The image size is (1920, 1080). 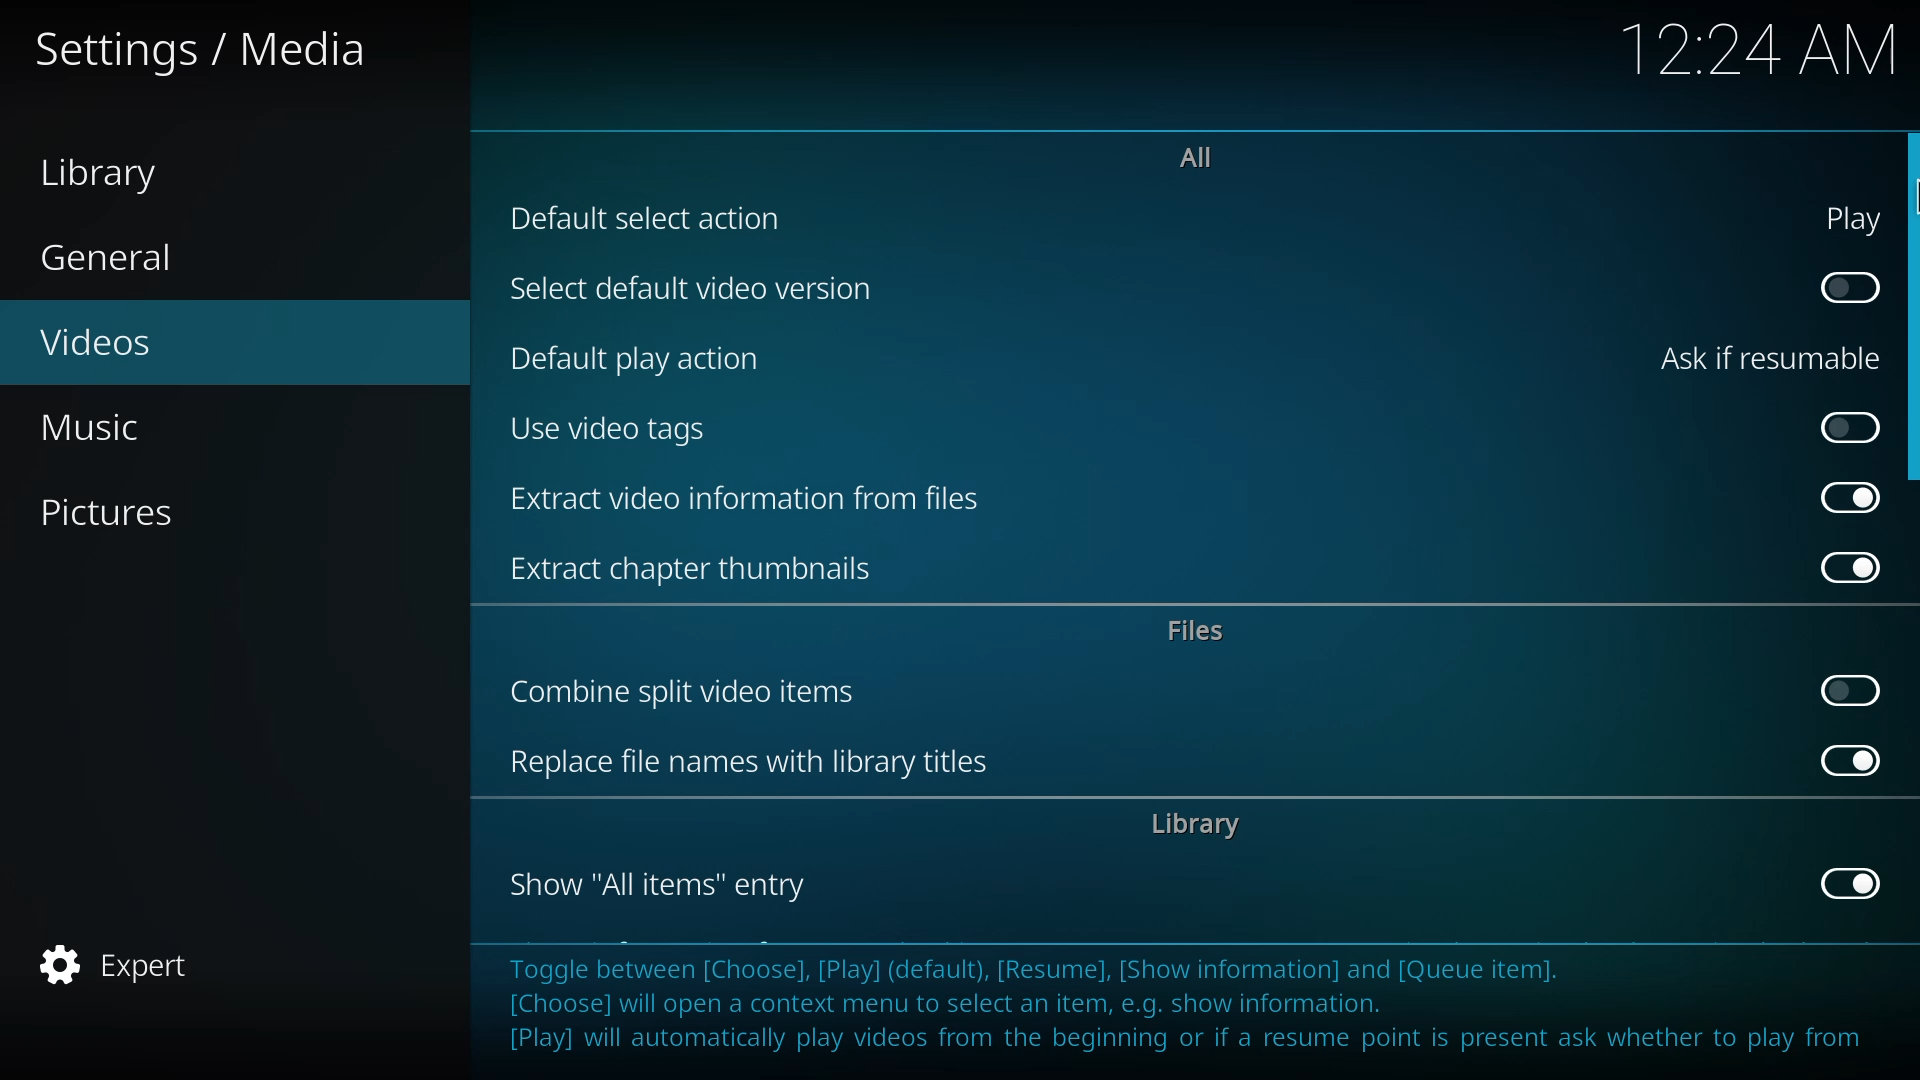 I want to click on videos, so click(x=97, y=343).